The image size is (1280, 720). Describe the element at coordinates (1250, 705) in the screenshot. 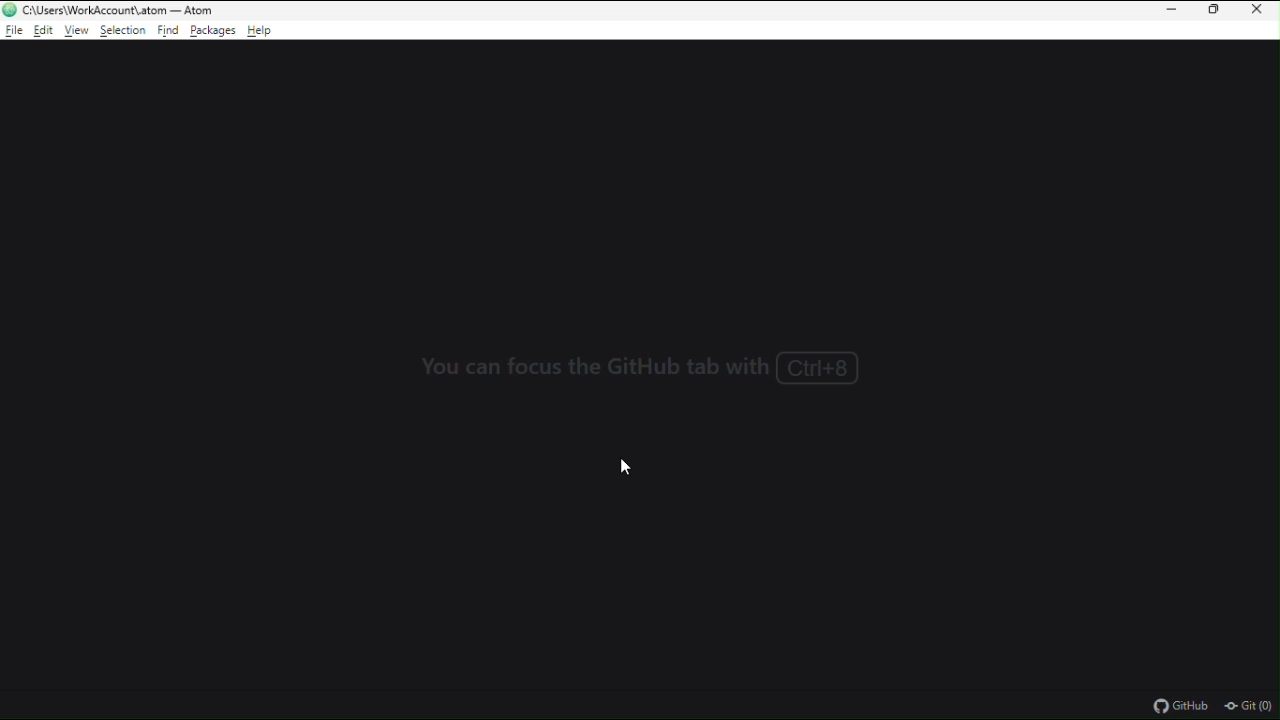

I see `git` at that location.